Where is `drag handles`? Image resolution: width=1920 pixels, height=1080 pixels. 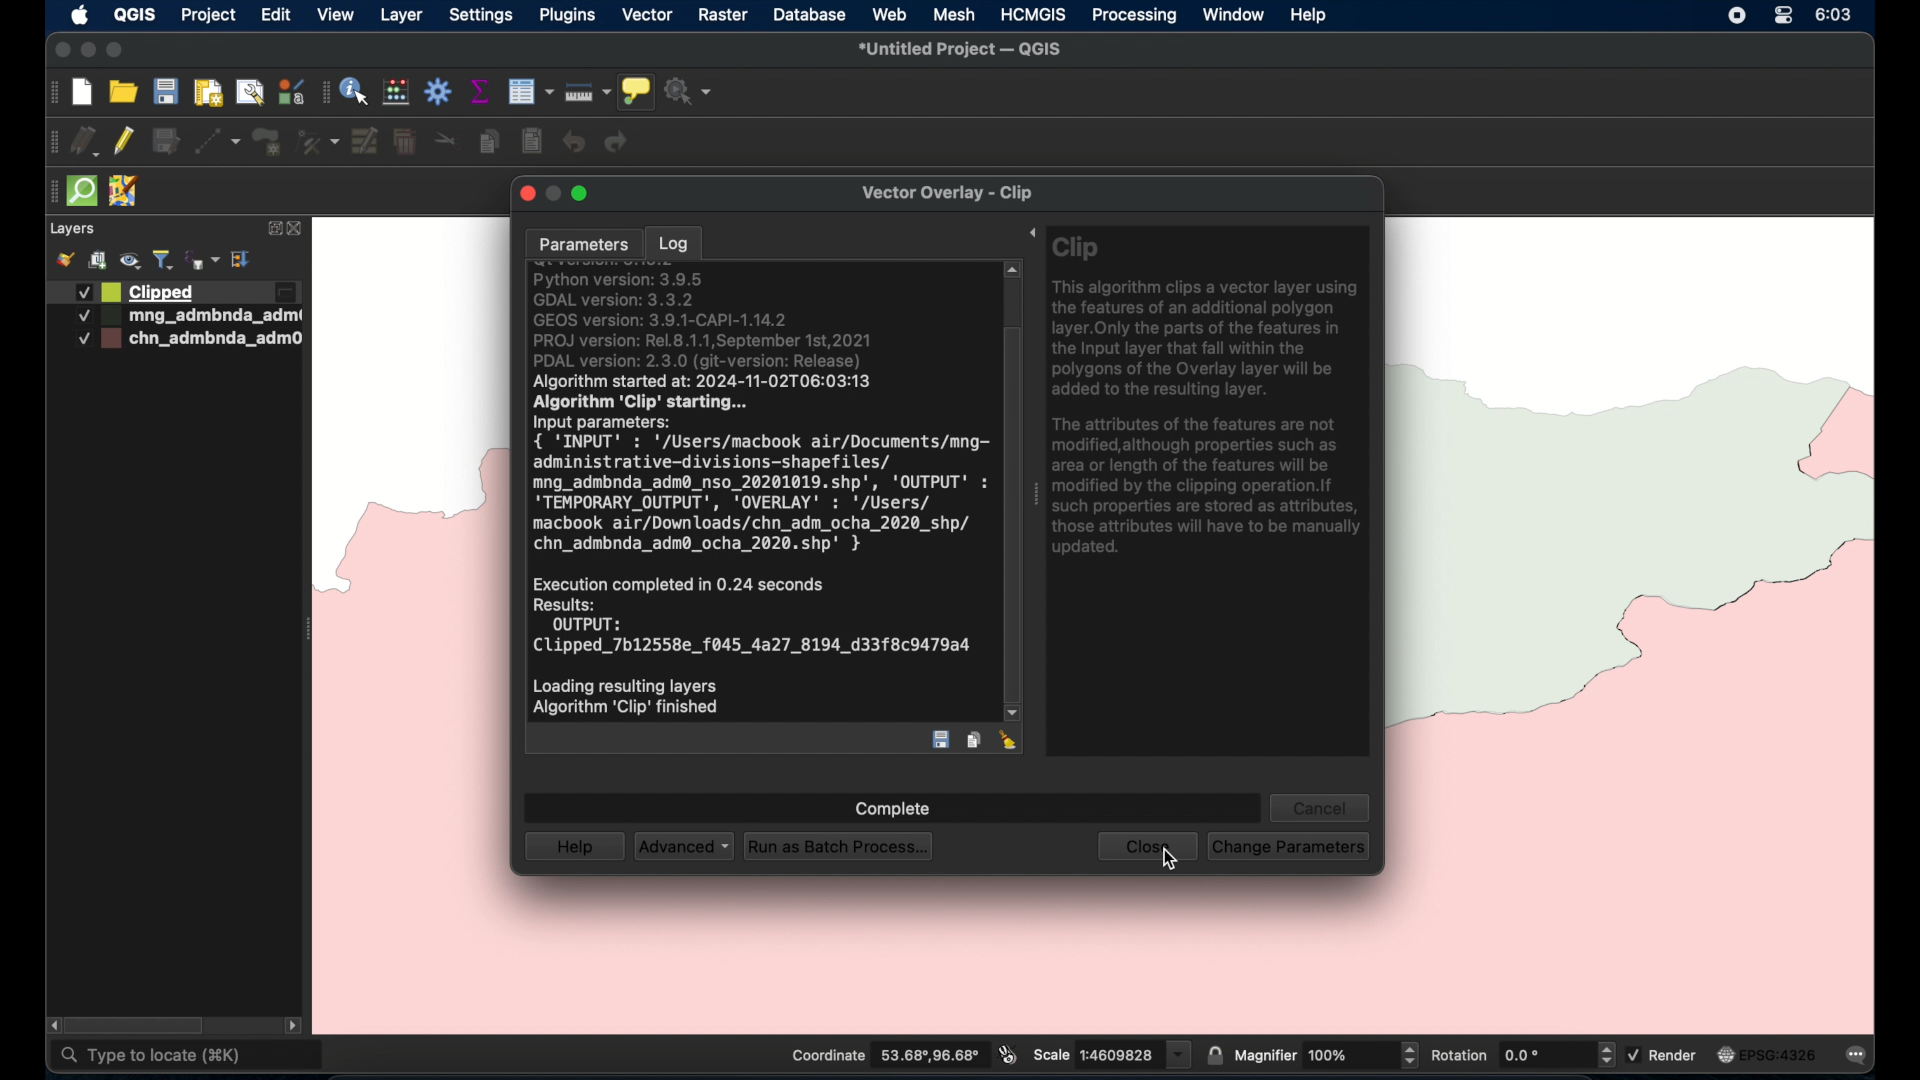 drag handles is located at coordinates (54, 143).